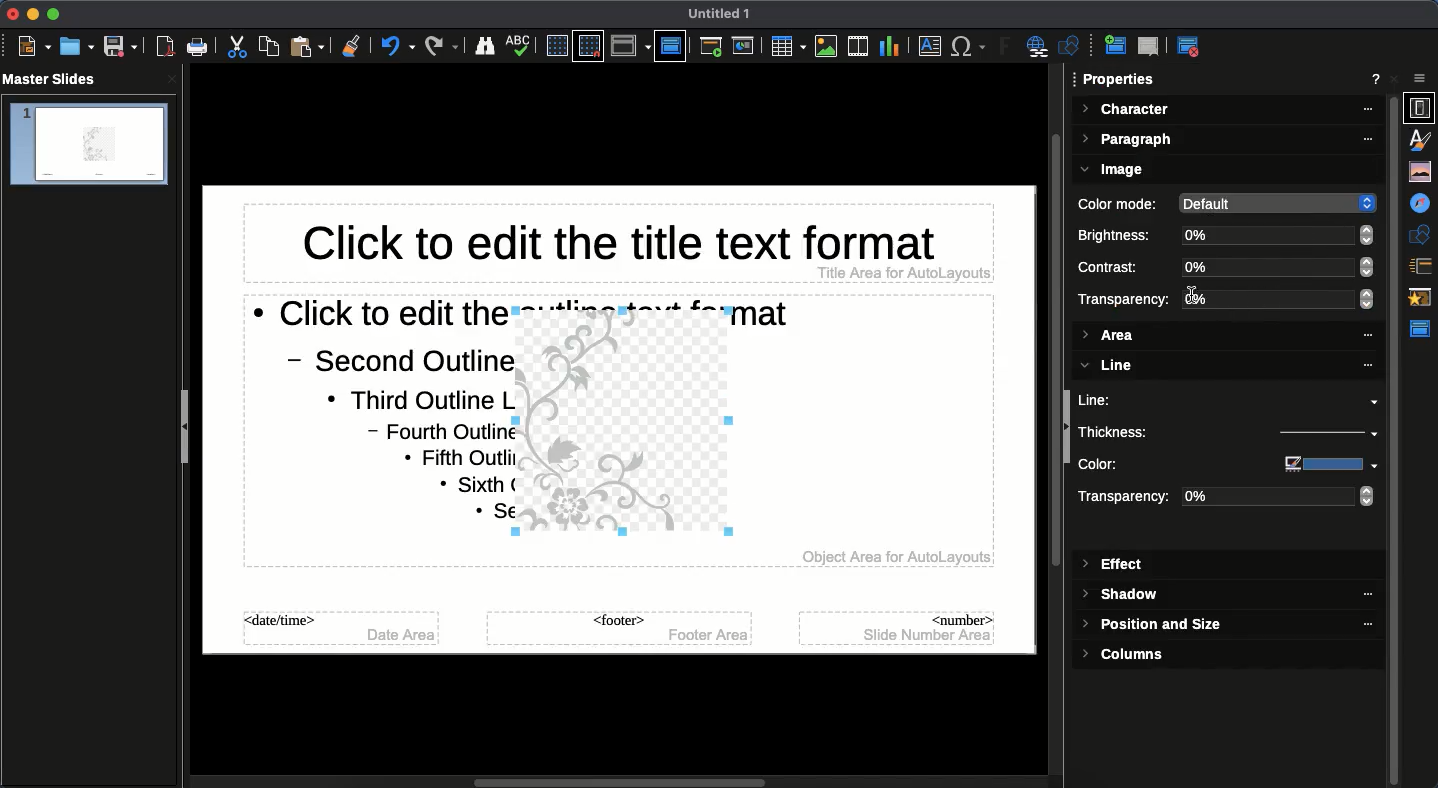 This screenshot has width=1438, height=788. I want to click on Image added, so click(628, 428).